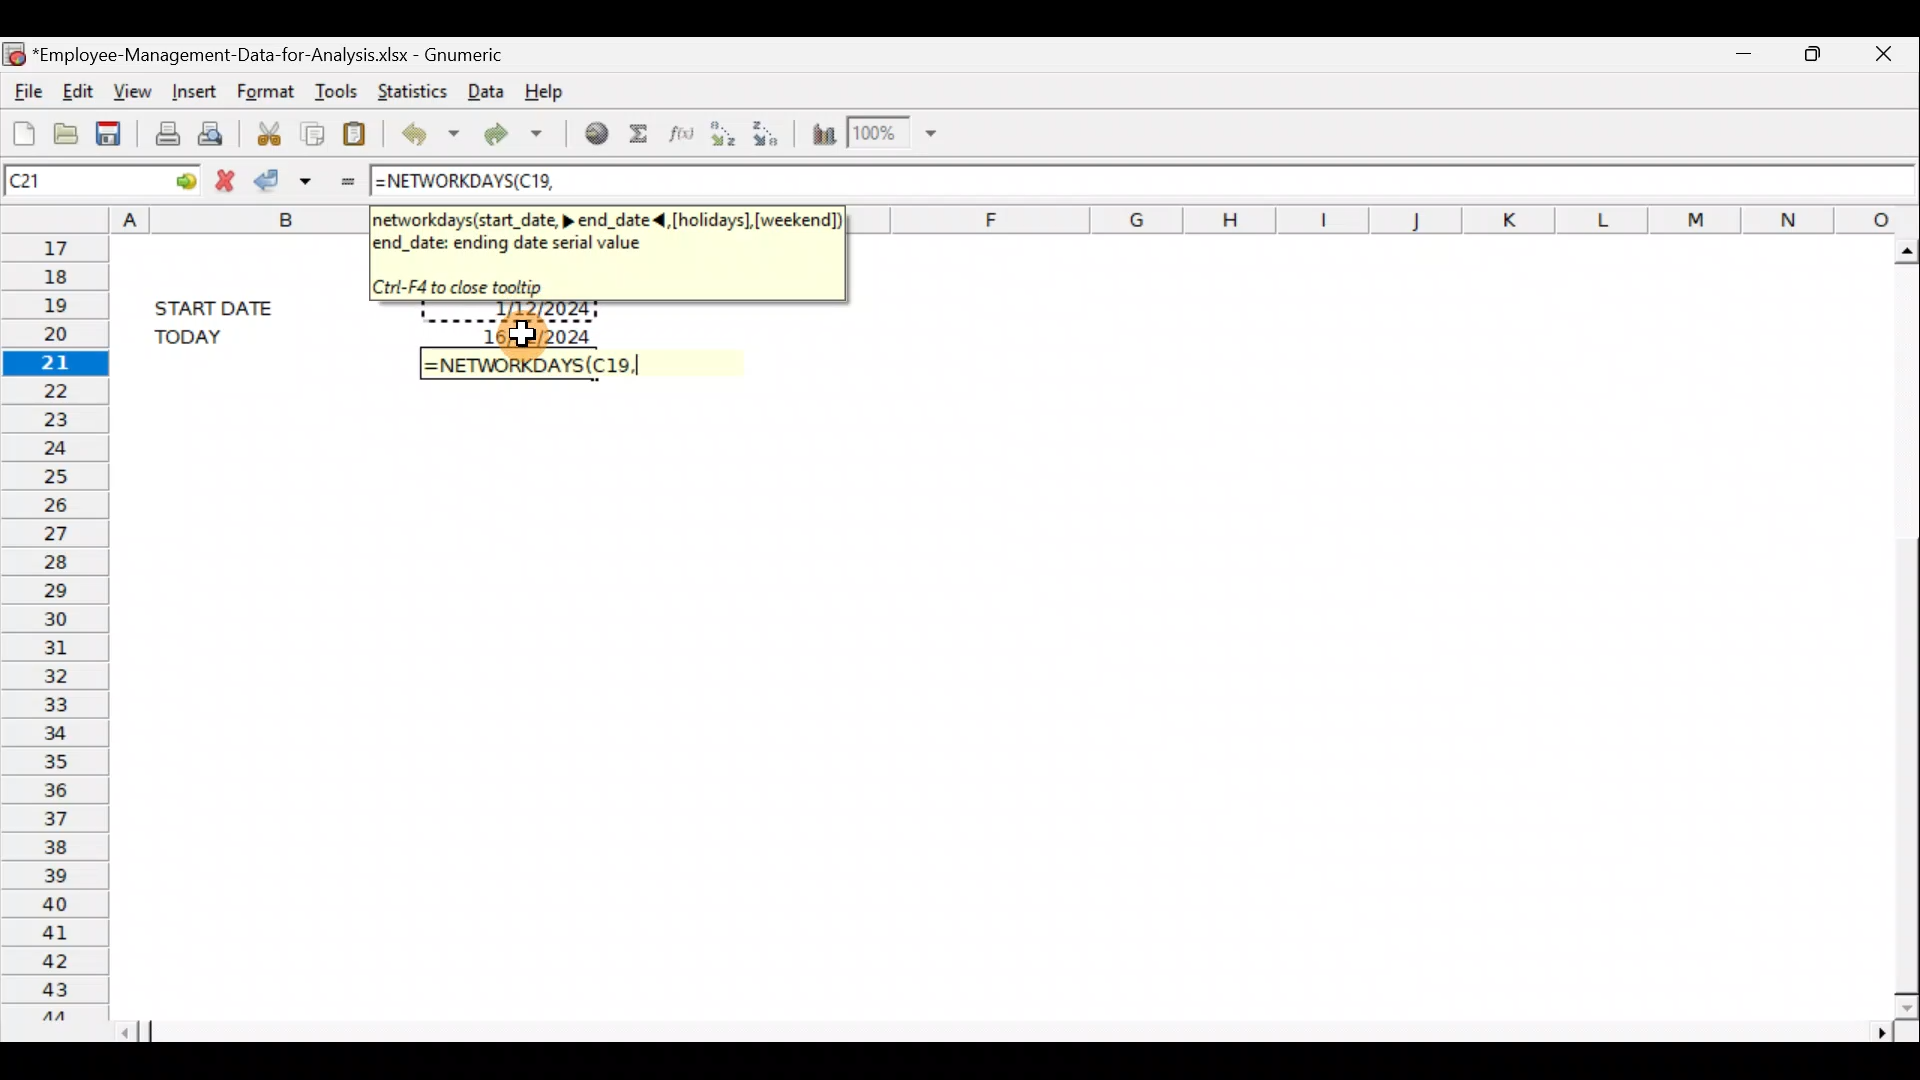 Image resolution: width=1920 pixels, height=1080 pixels. I want to click on GO TO, so click(168, 179).